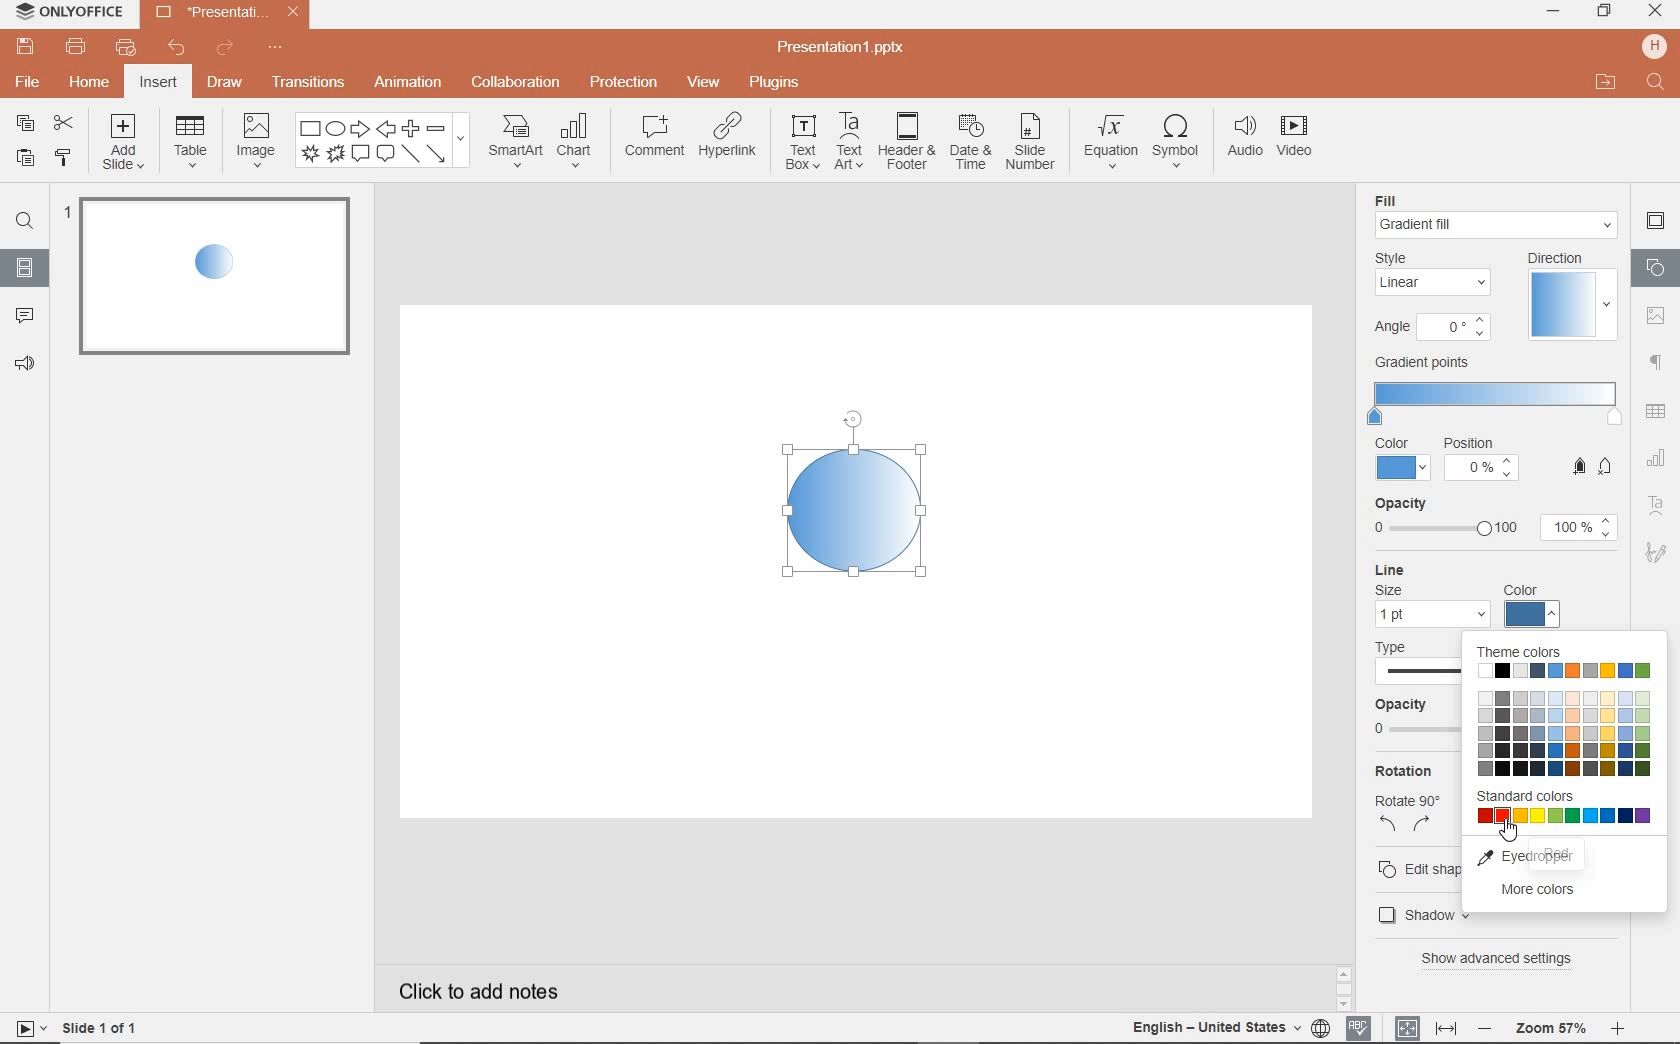 The height and width of the screenshot is (1044, 1680). What do you see at coordinates (1655, 13) in the screenshot?
I see `close` at bounding box center [1655, 13].